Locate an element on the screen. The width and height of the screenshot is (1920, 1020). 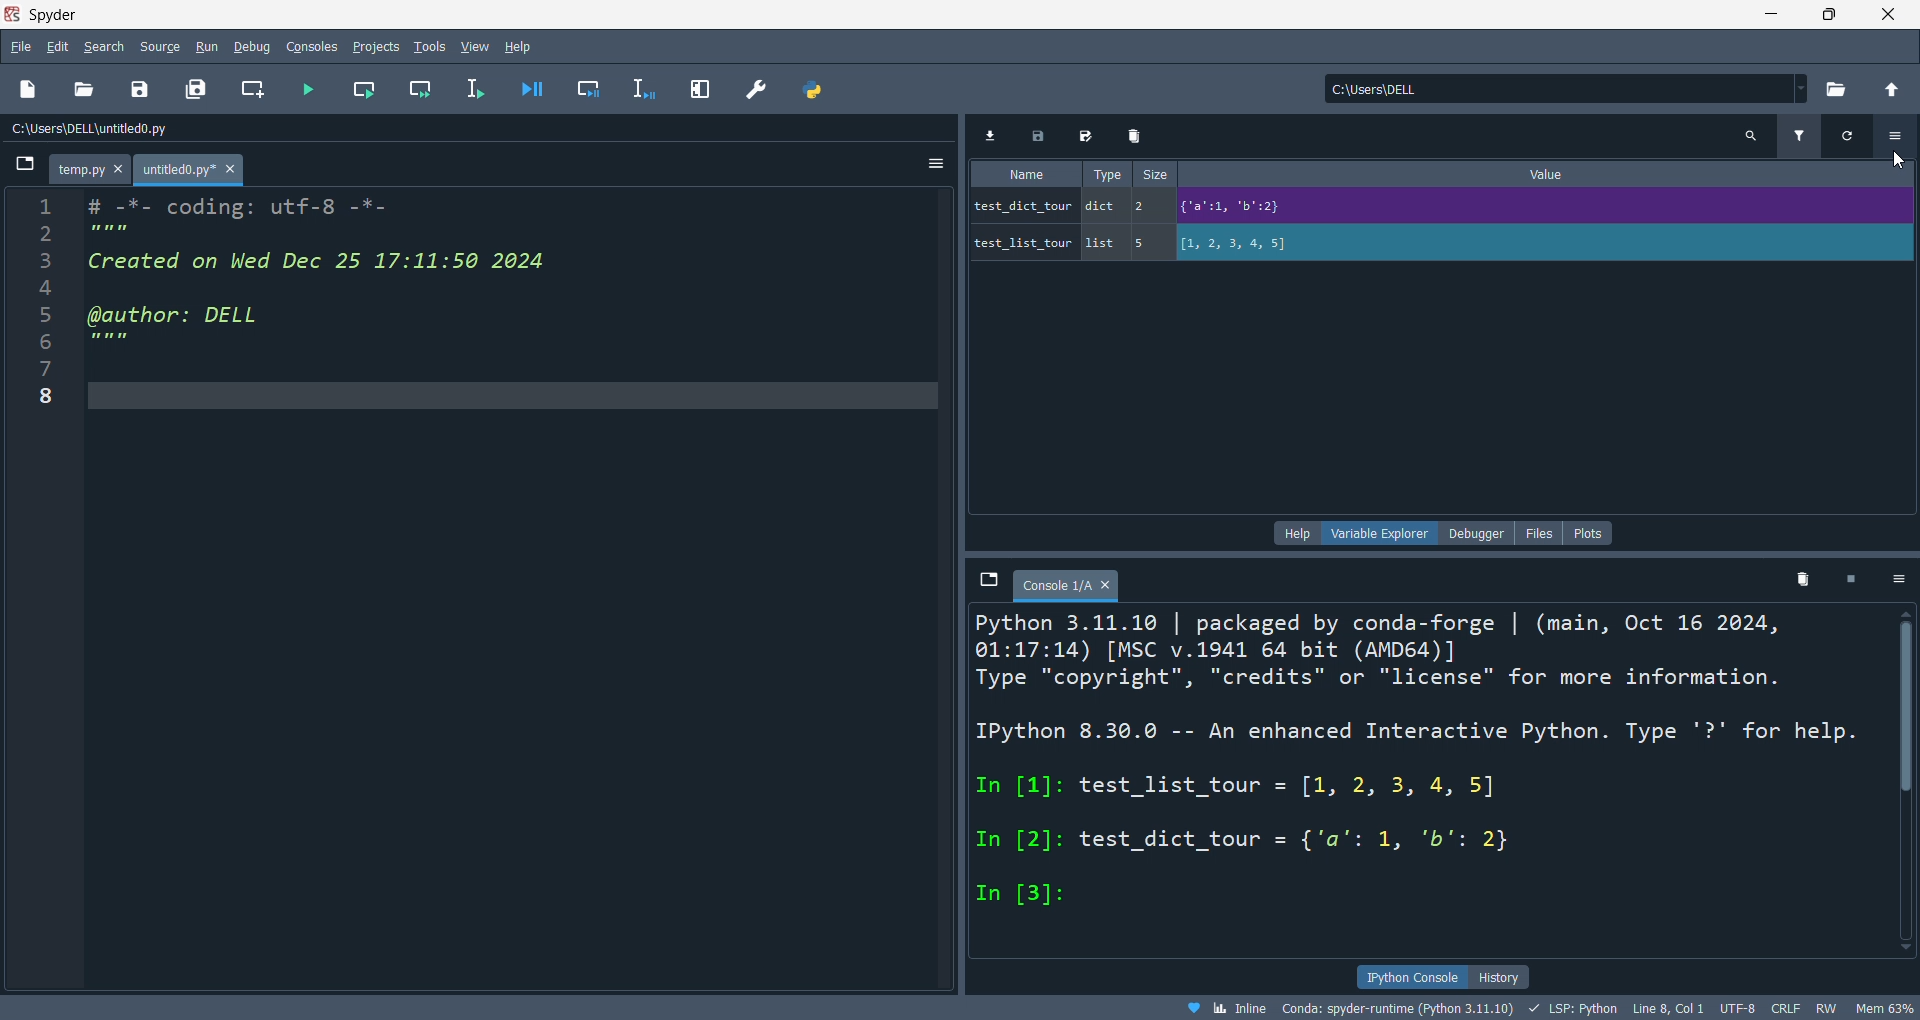
delete is located at coordinates (1804, 580).